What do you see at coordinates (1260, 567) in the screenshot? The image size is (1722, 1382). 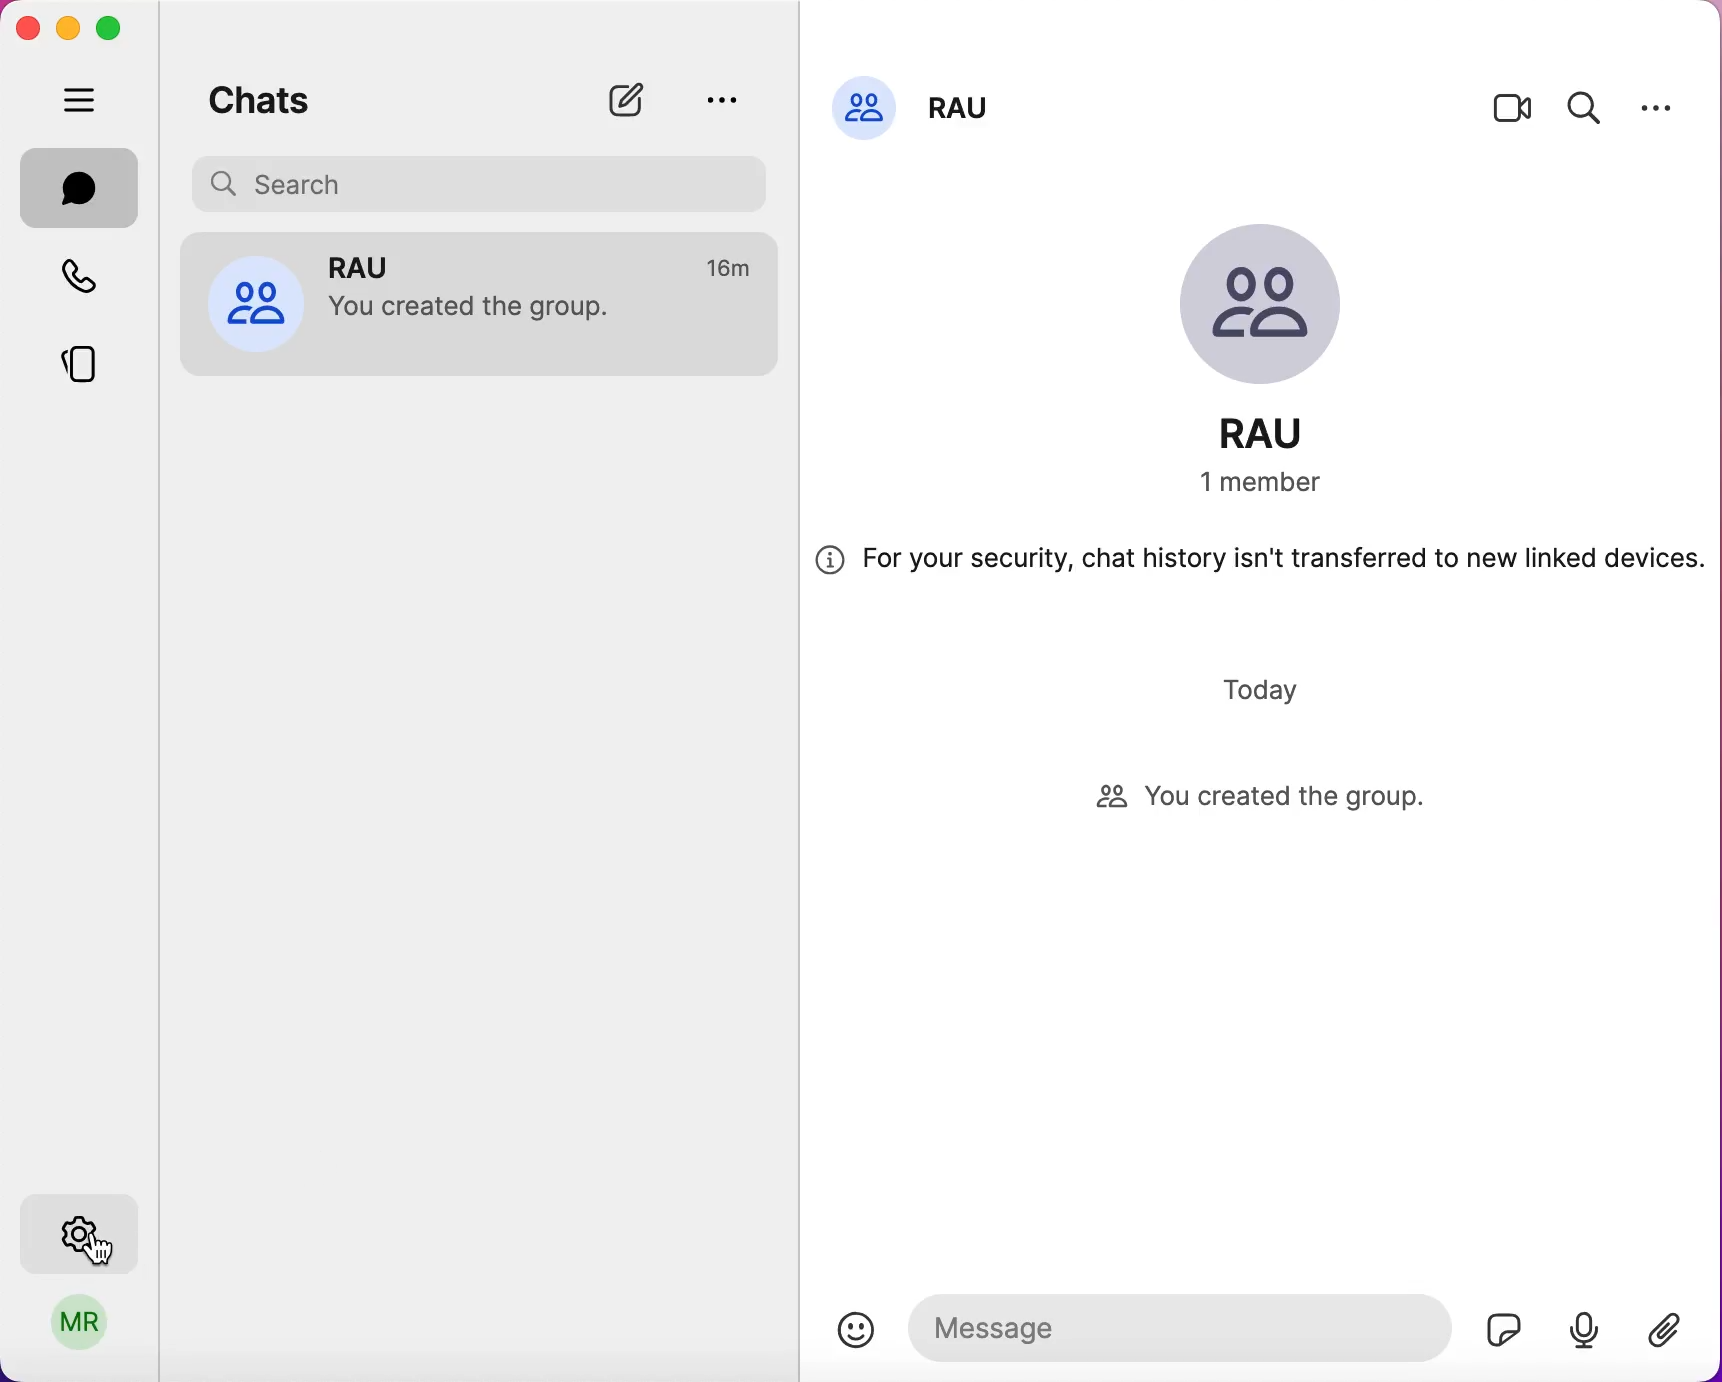 I see `for your security, chat history isn't transferred` at bounding box center [1260, 567].